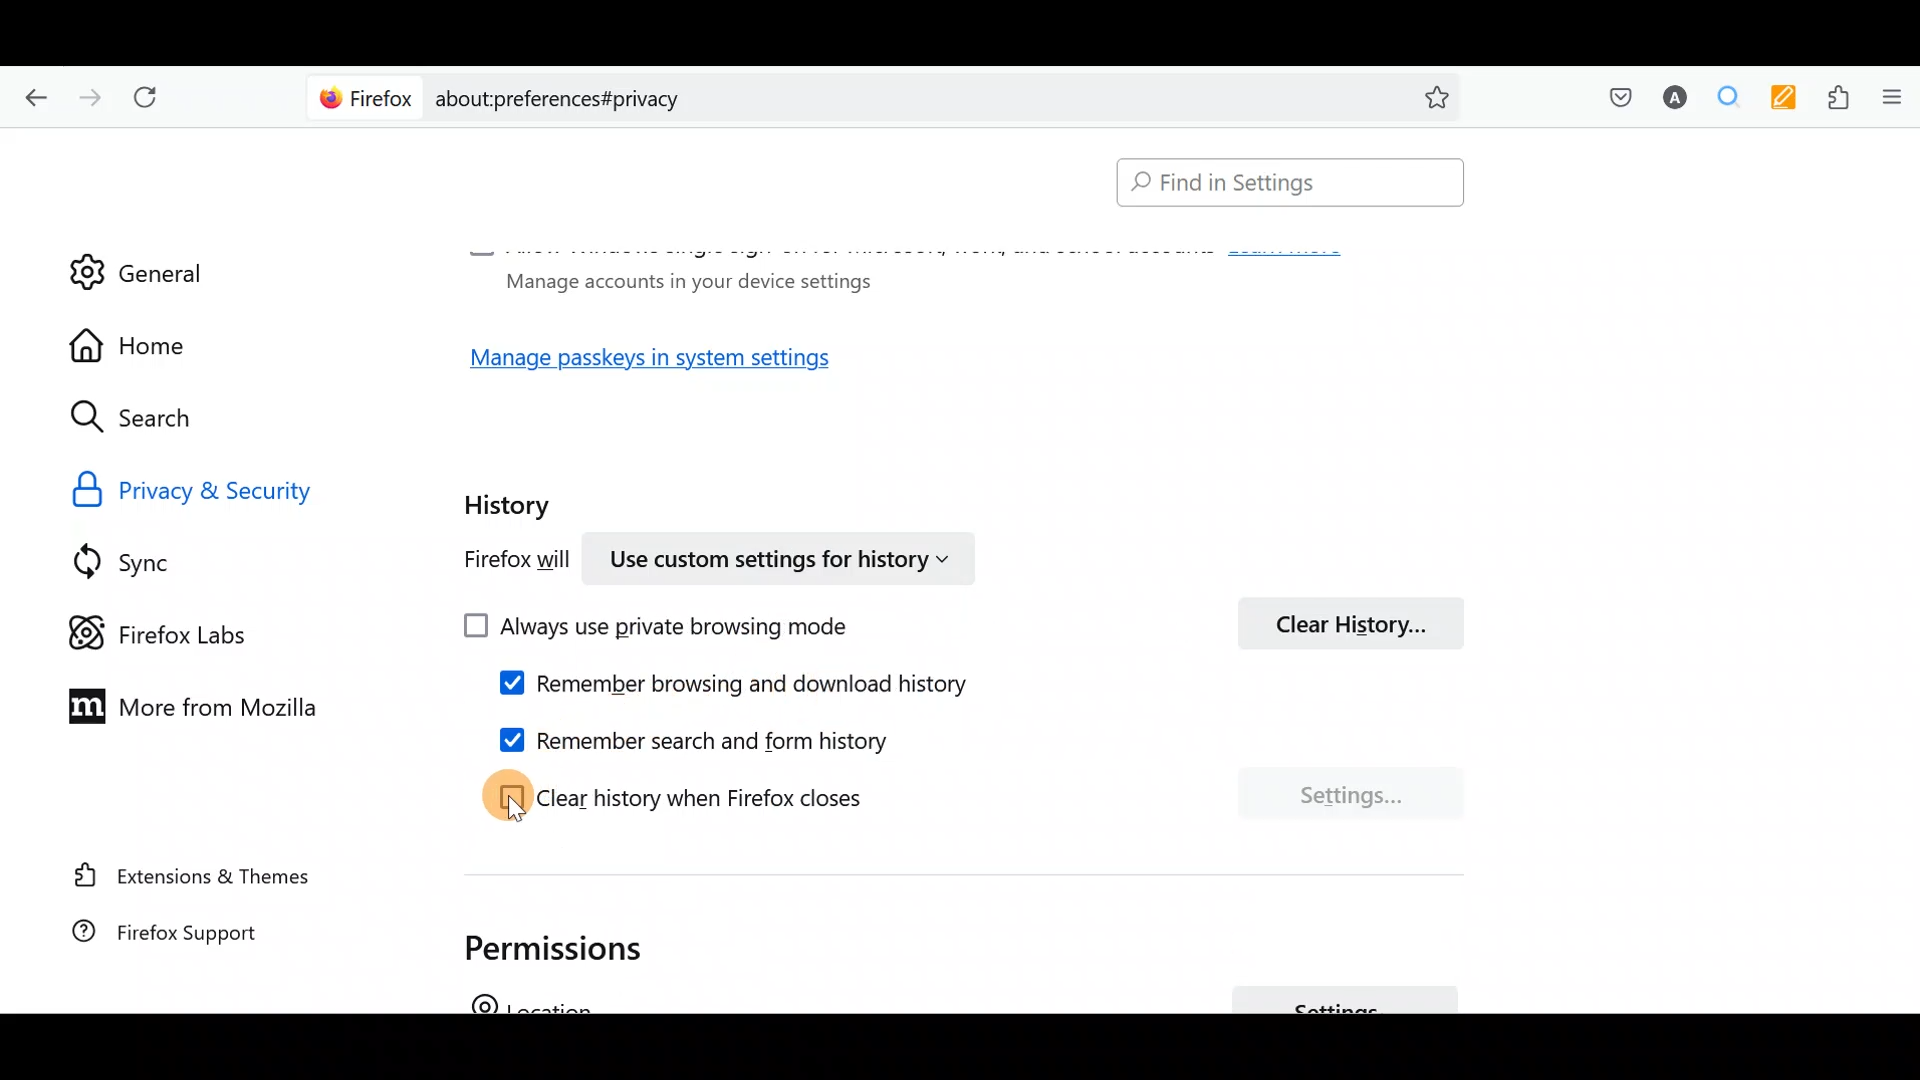 The image size is (1920, 1080). I want to click on Multiple search & highlight, so click(1721, 99).